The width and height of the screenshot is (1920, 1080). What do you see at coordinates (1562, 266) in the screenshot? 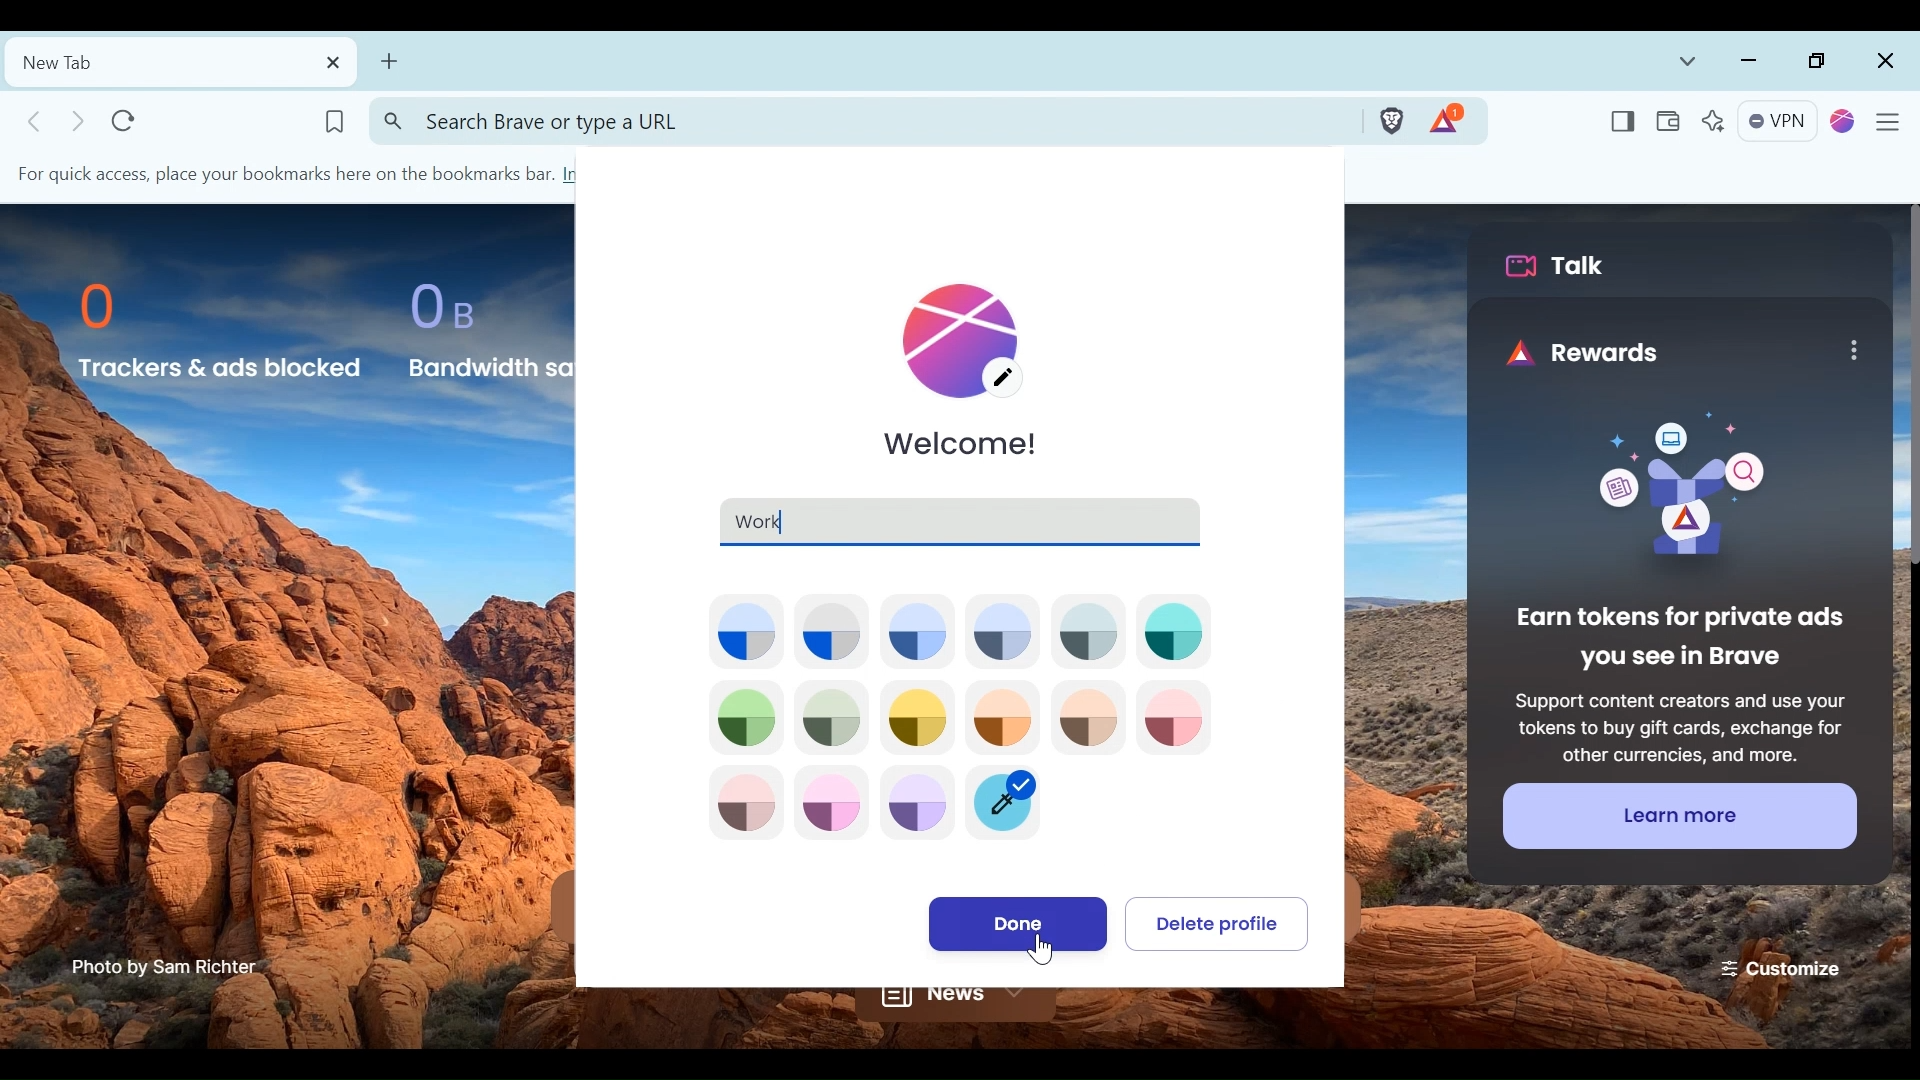
I see `Brave Talk` at bounding box center [1562, 266].